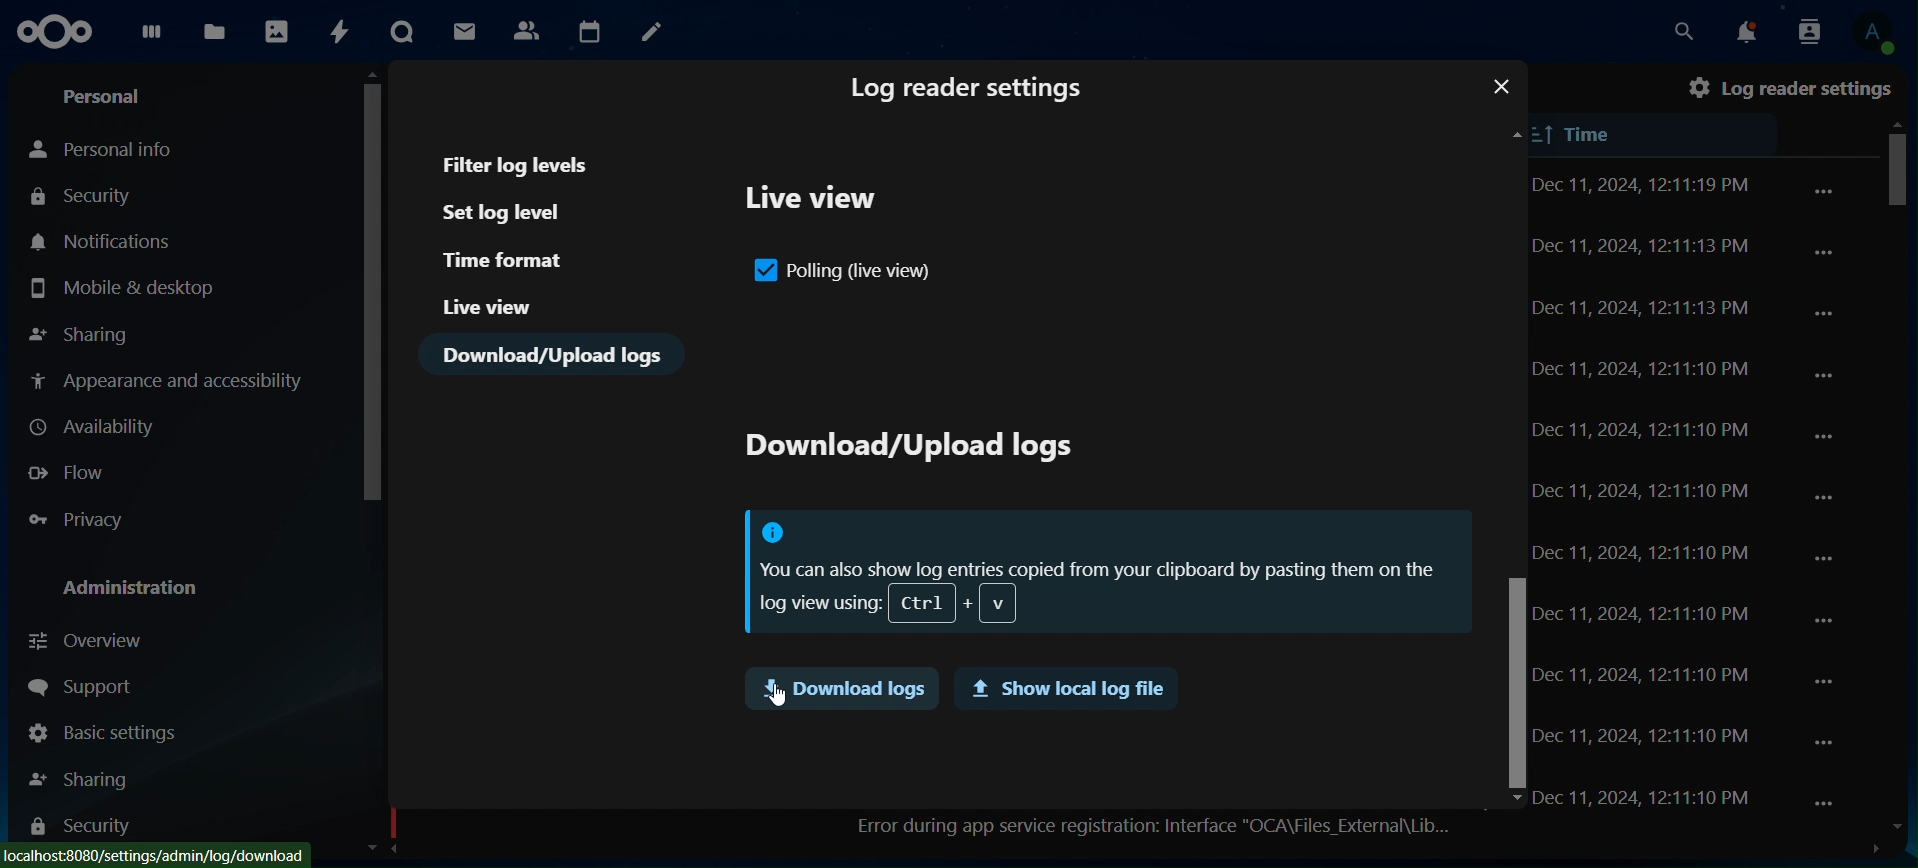 The width and height of the screenshot is (1918, 868). Describe the element at coordinates (488, 306) in the screenshot. I see `live view` at that location.